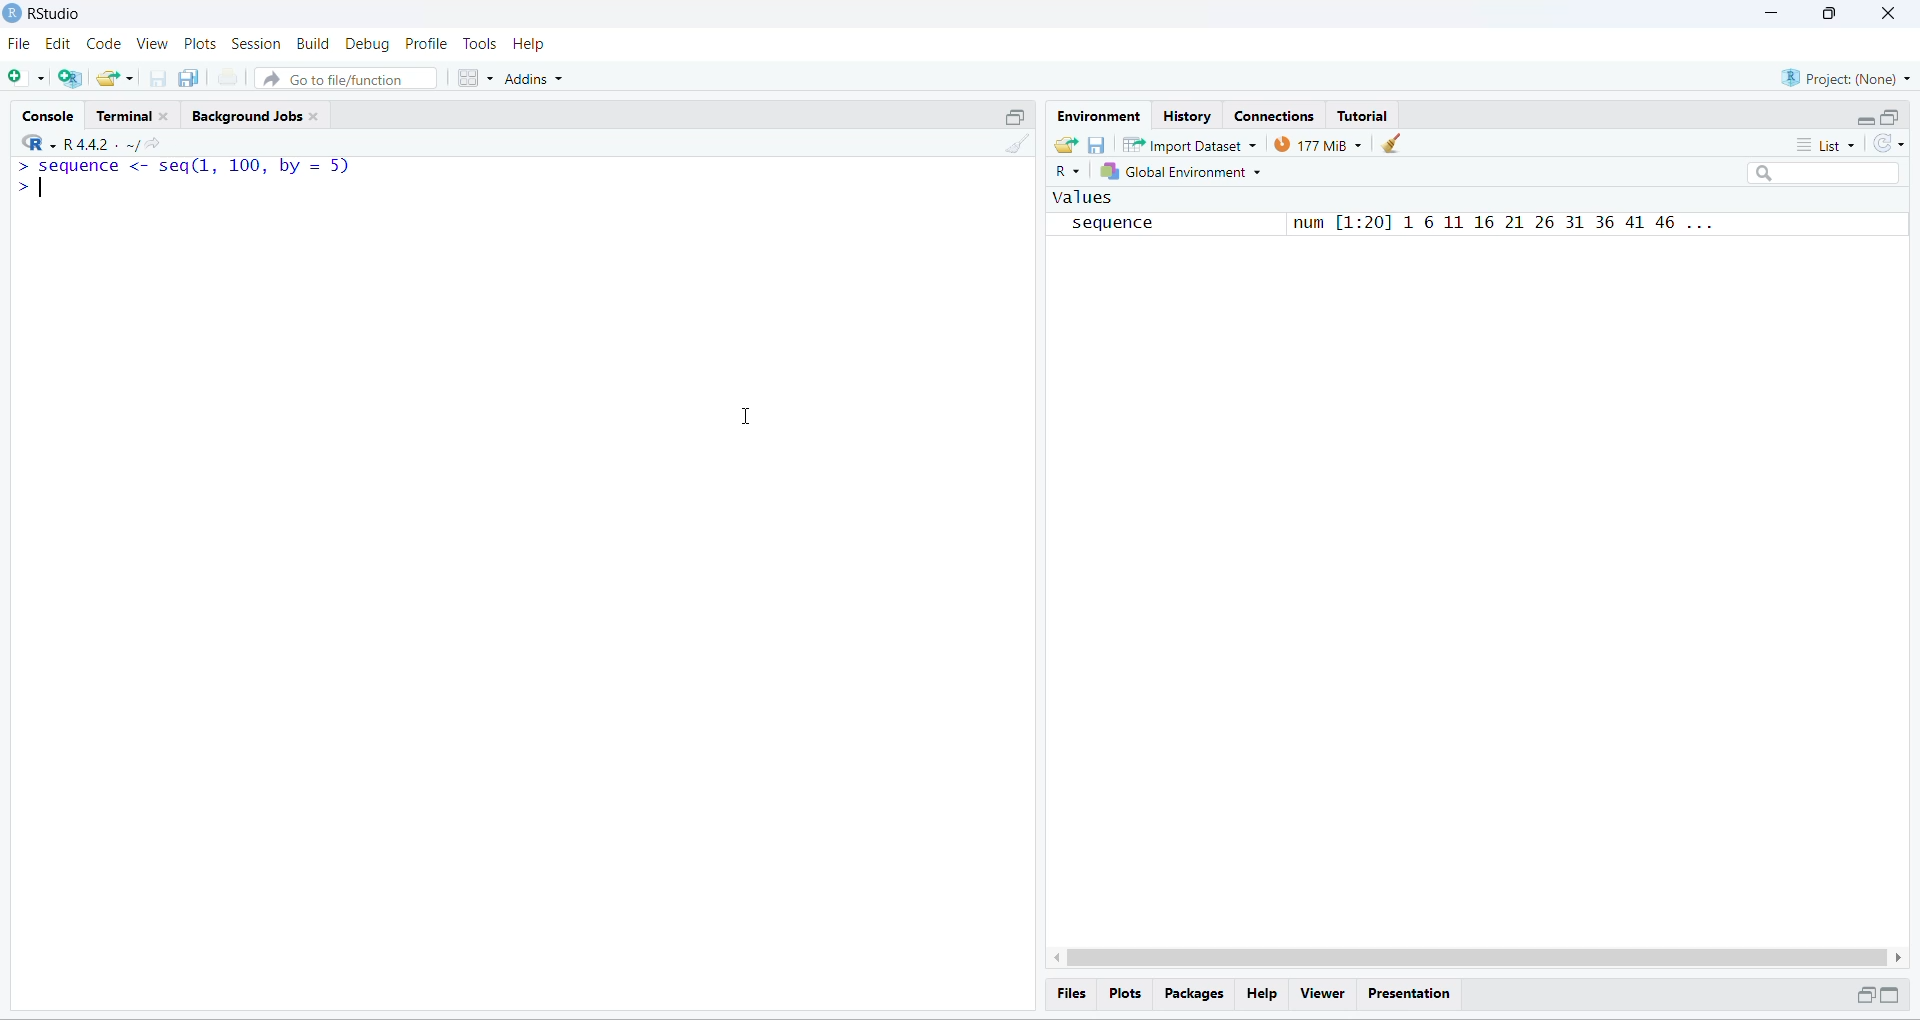 This screenshot has width=1920, height=1020. Describe the element at coordinates (1828, 173) in the screenshot. I see `search box` at that location.